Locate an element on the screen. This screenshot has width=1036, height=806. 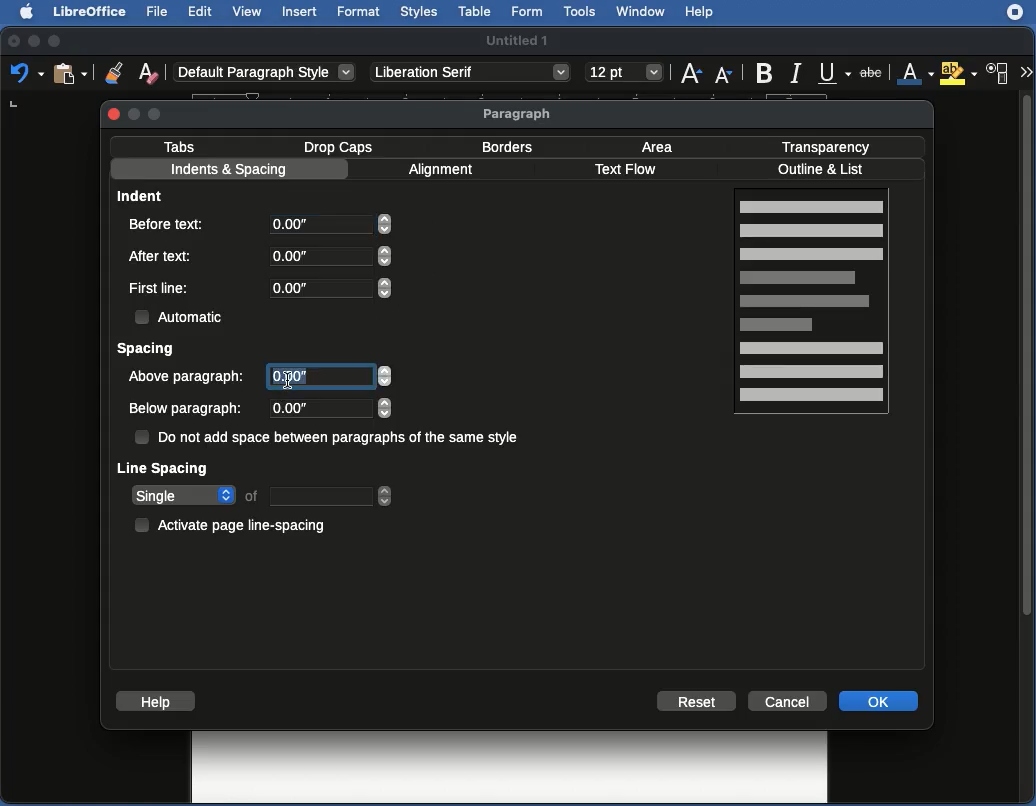
After text is located at coordinates (164, 255).